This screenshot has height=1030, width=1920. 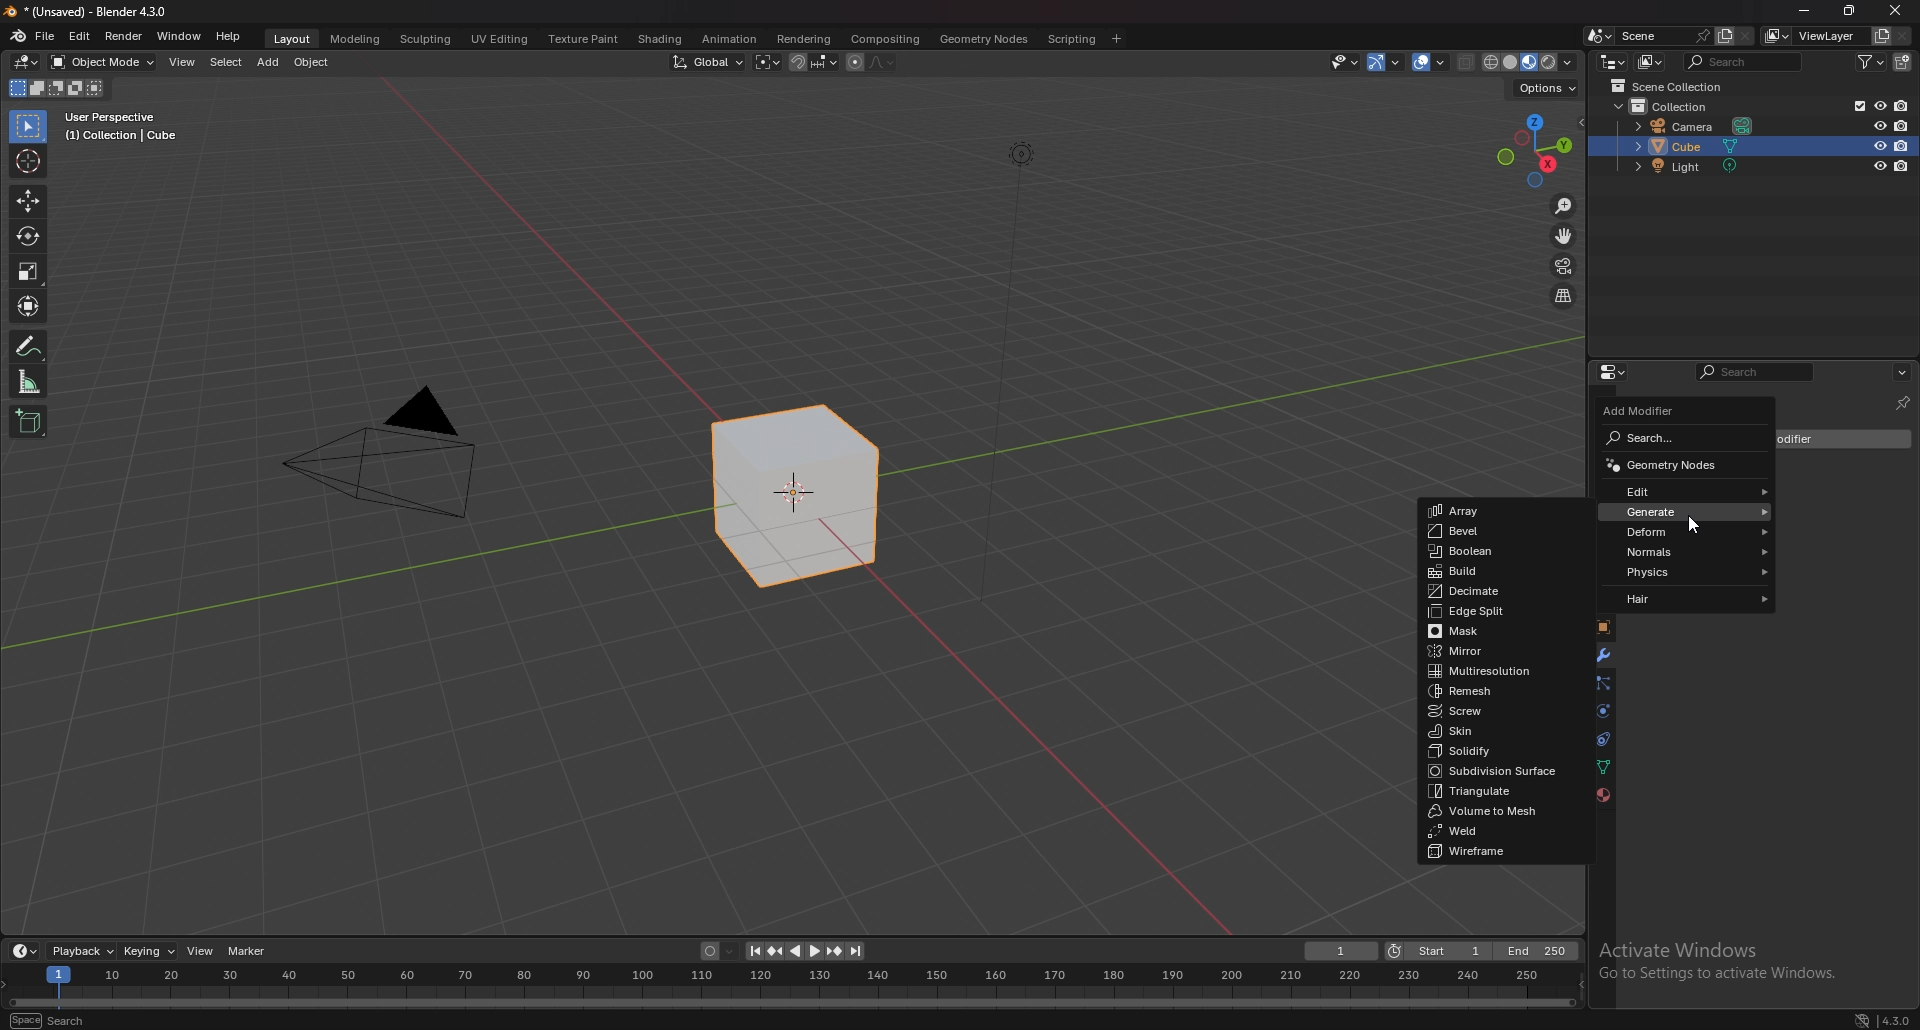 What do you see at coordinates (80, 36) in the screenshot?
I see `edit` at bounding box center [80, 36].